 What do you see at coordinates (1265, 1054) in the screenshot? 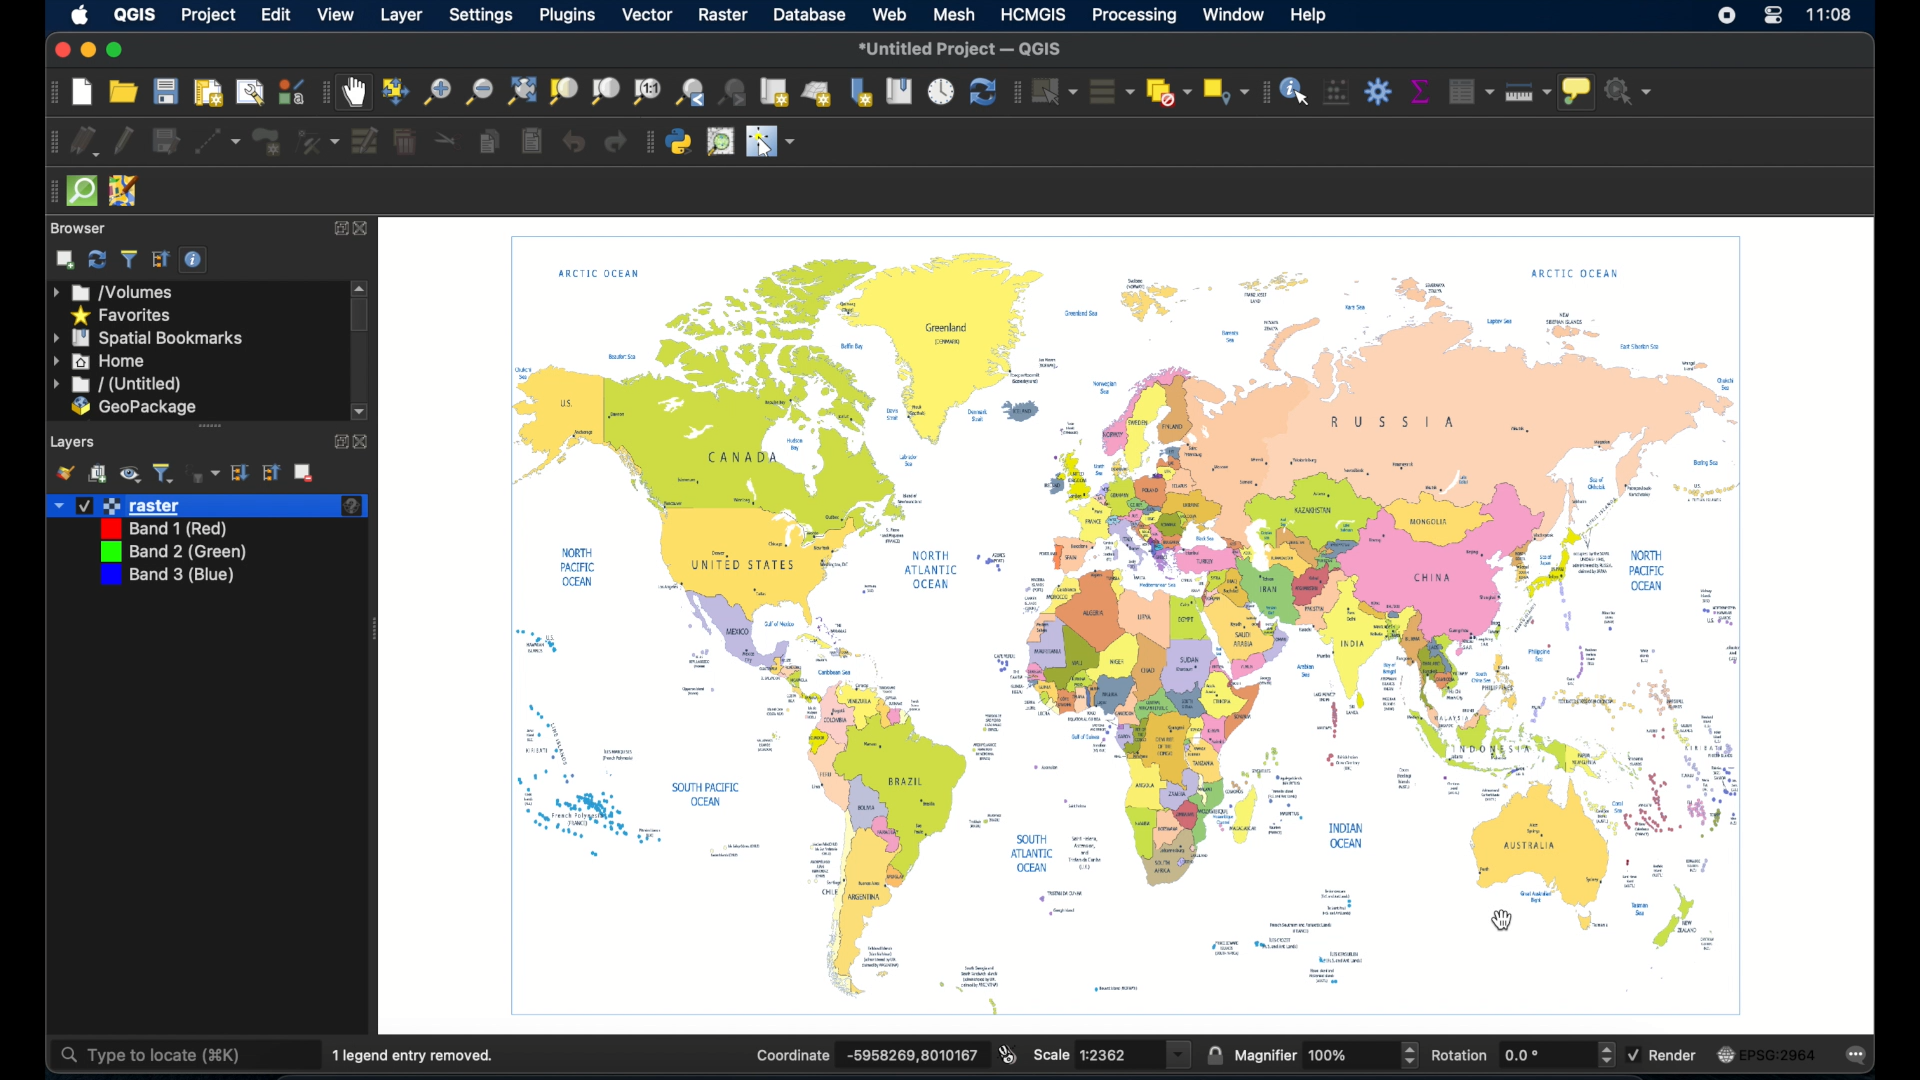
I see `magnifier` at bounding box center [1265, 1054].